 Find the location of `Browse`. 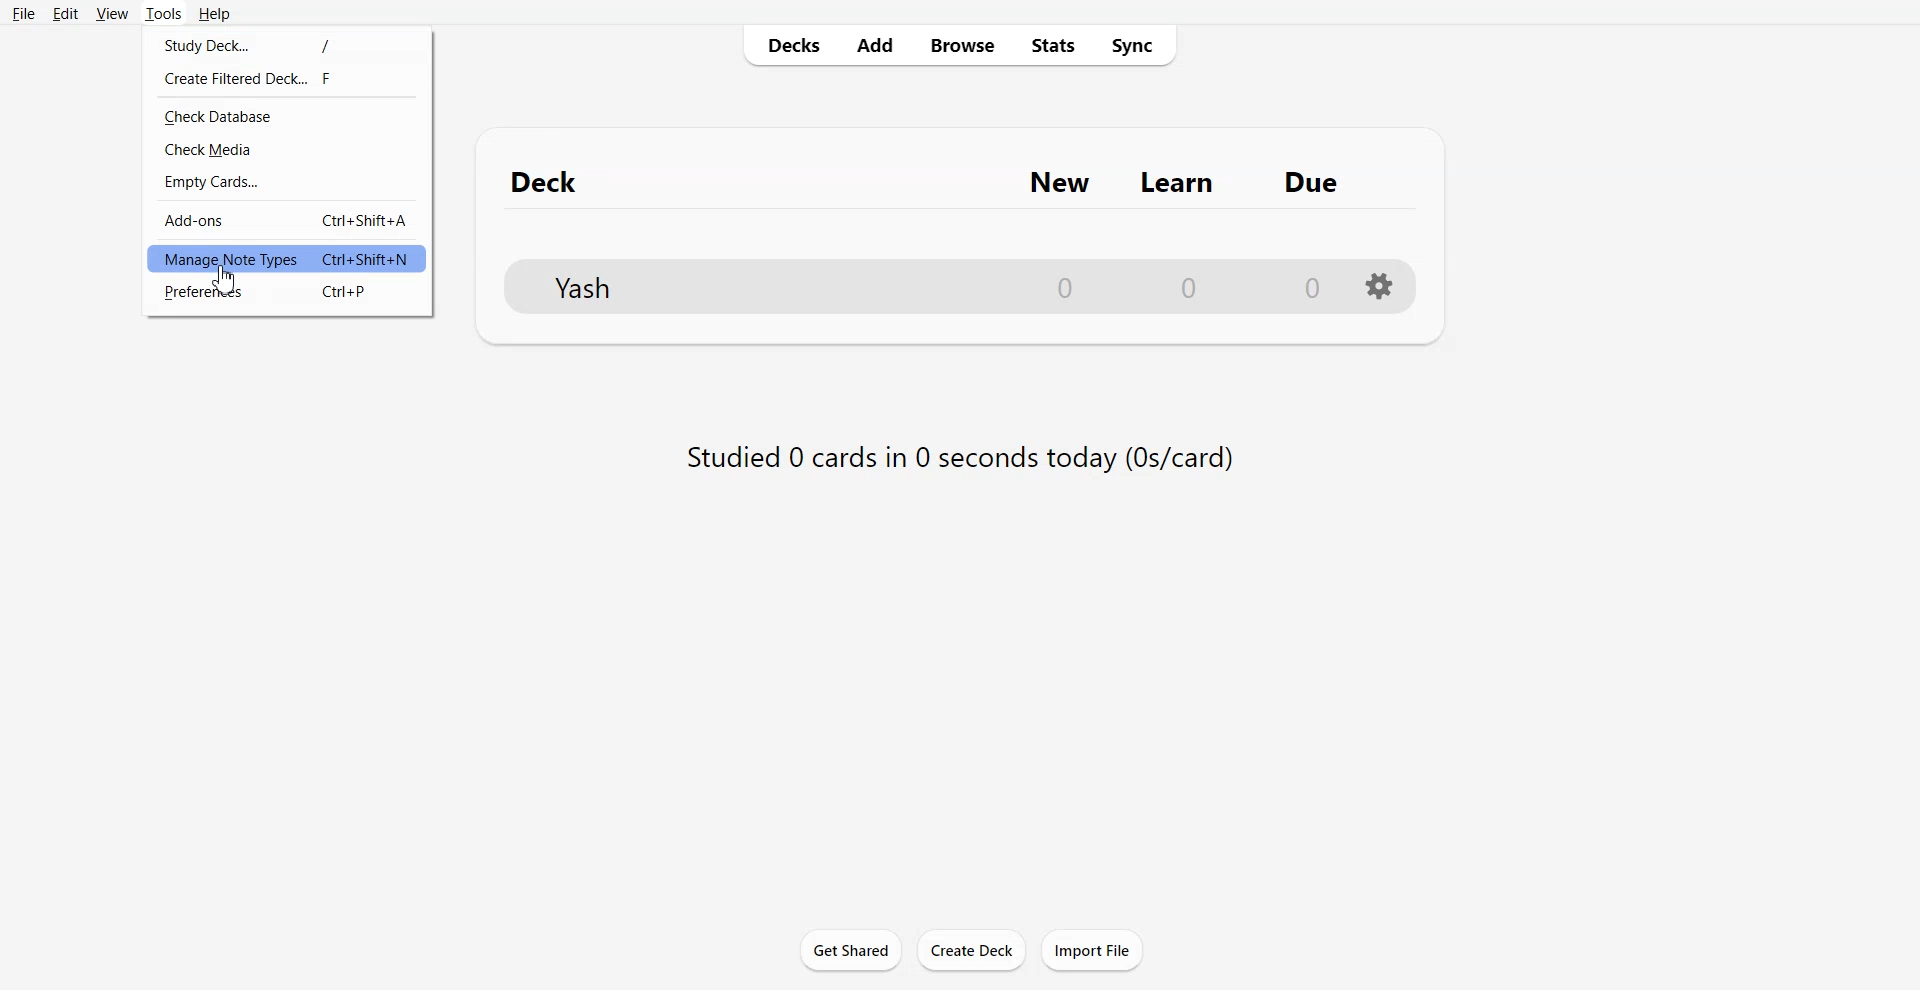

Browse is located at coordinates (960, 44).